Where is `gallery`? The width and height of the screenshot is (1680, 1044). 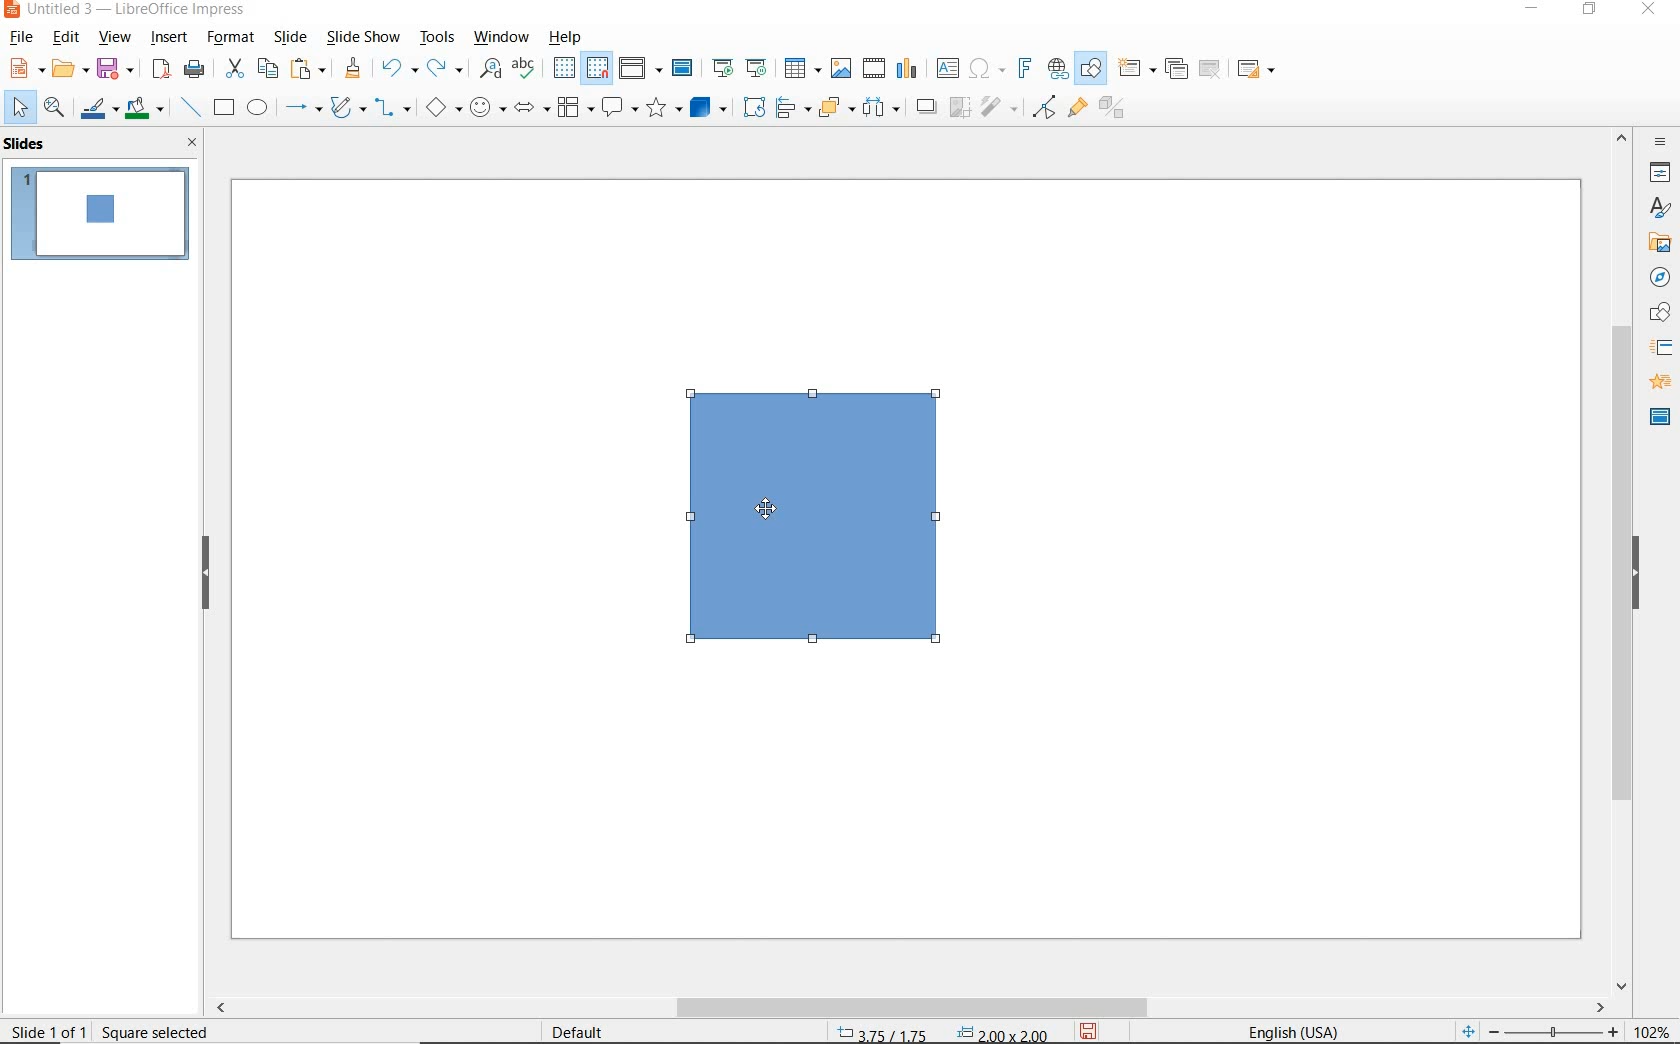
gallery is located at coordinates (1660, 242).